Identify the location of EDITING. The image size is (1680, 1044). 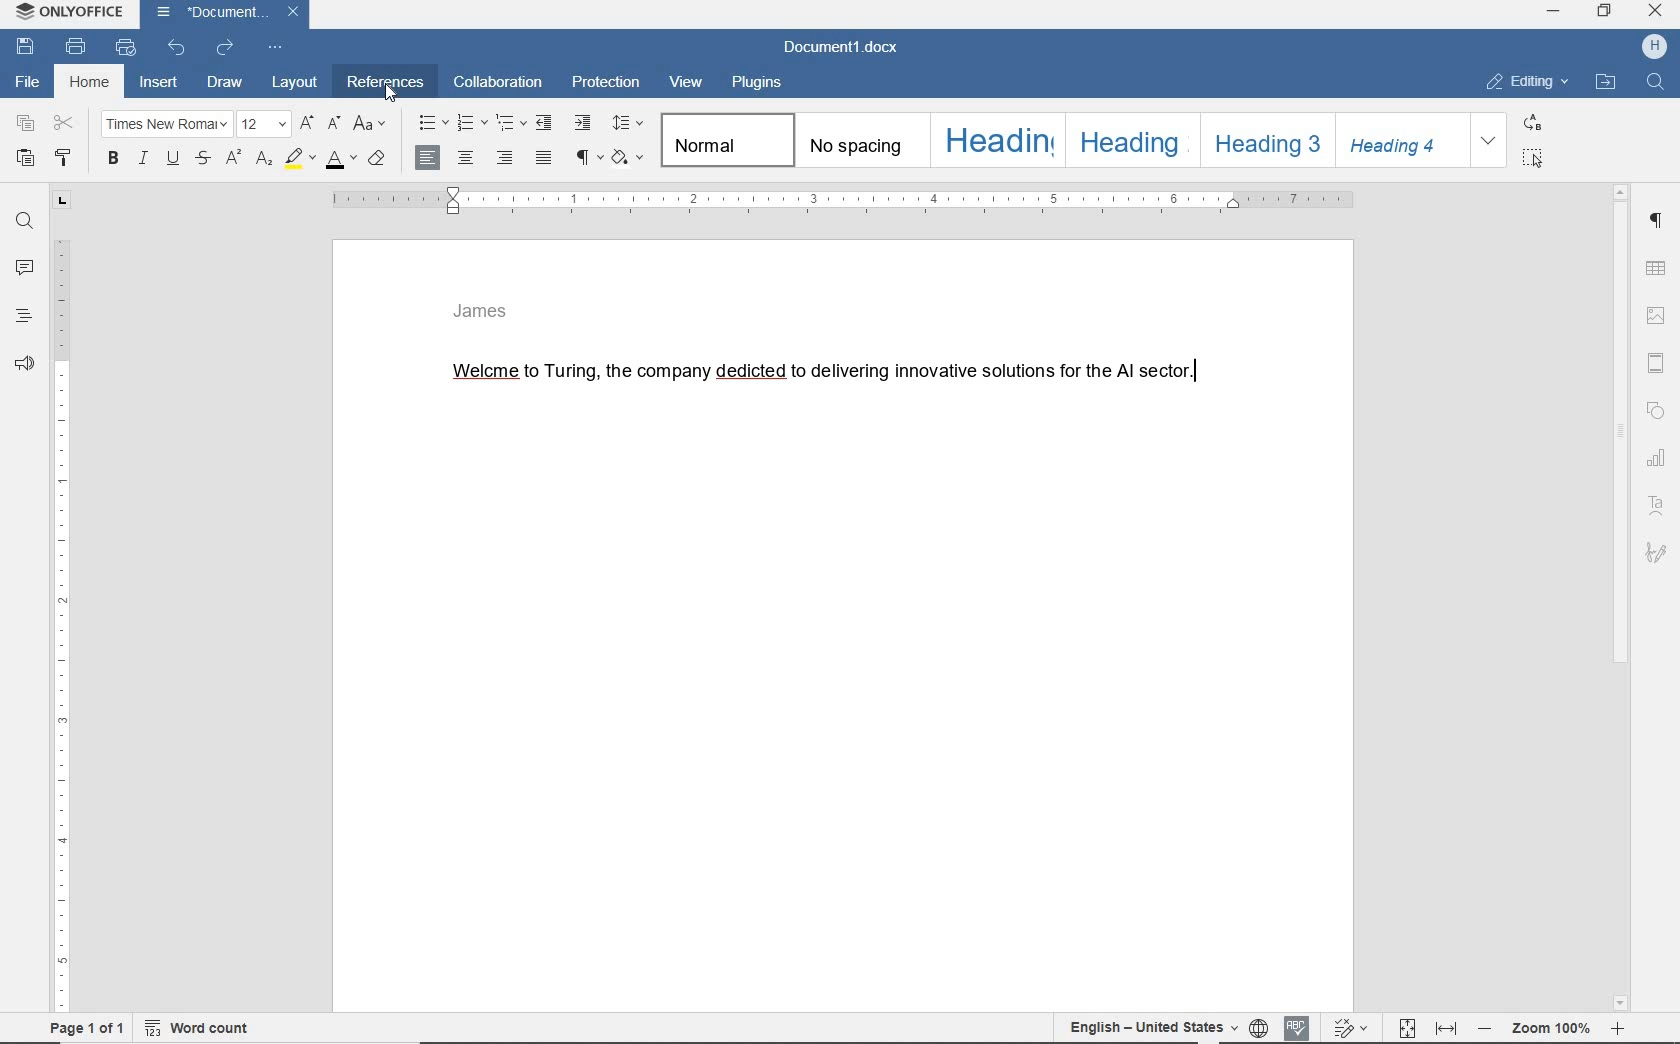
(1526, 82).